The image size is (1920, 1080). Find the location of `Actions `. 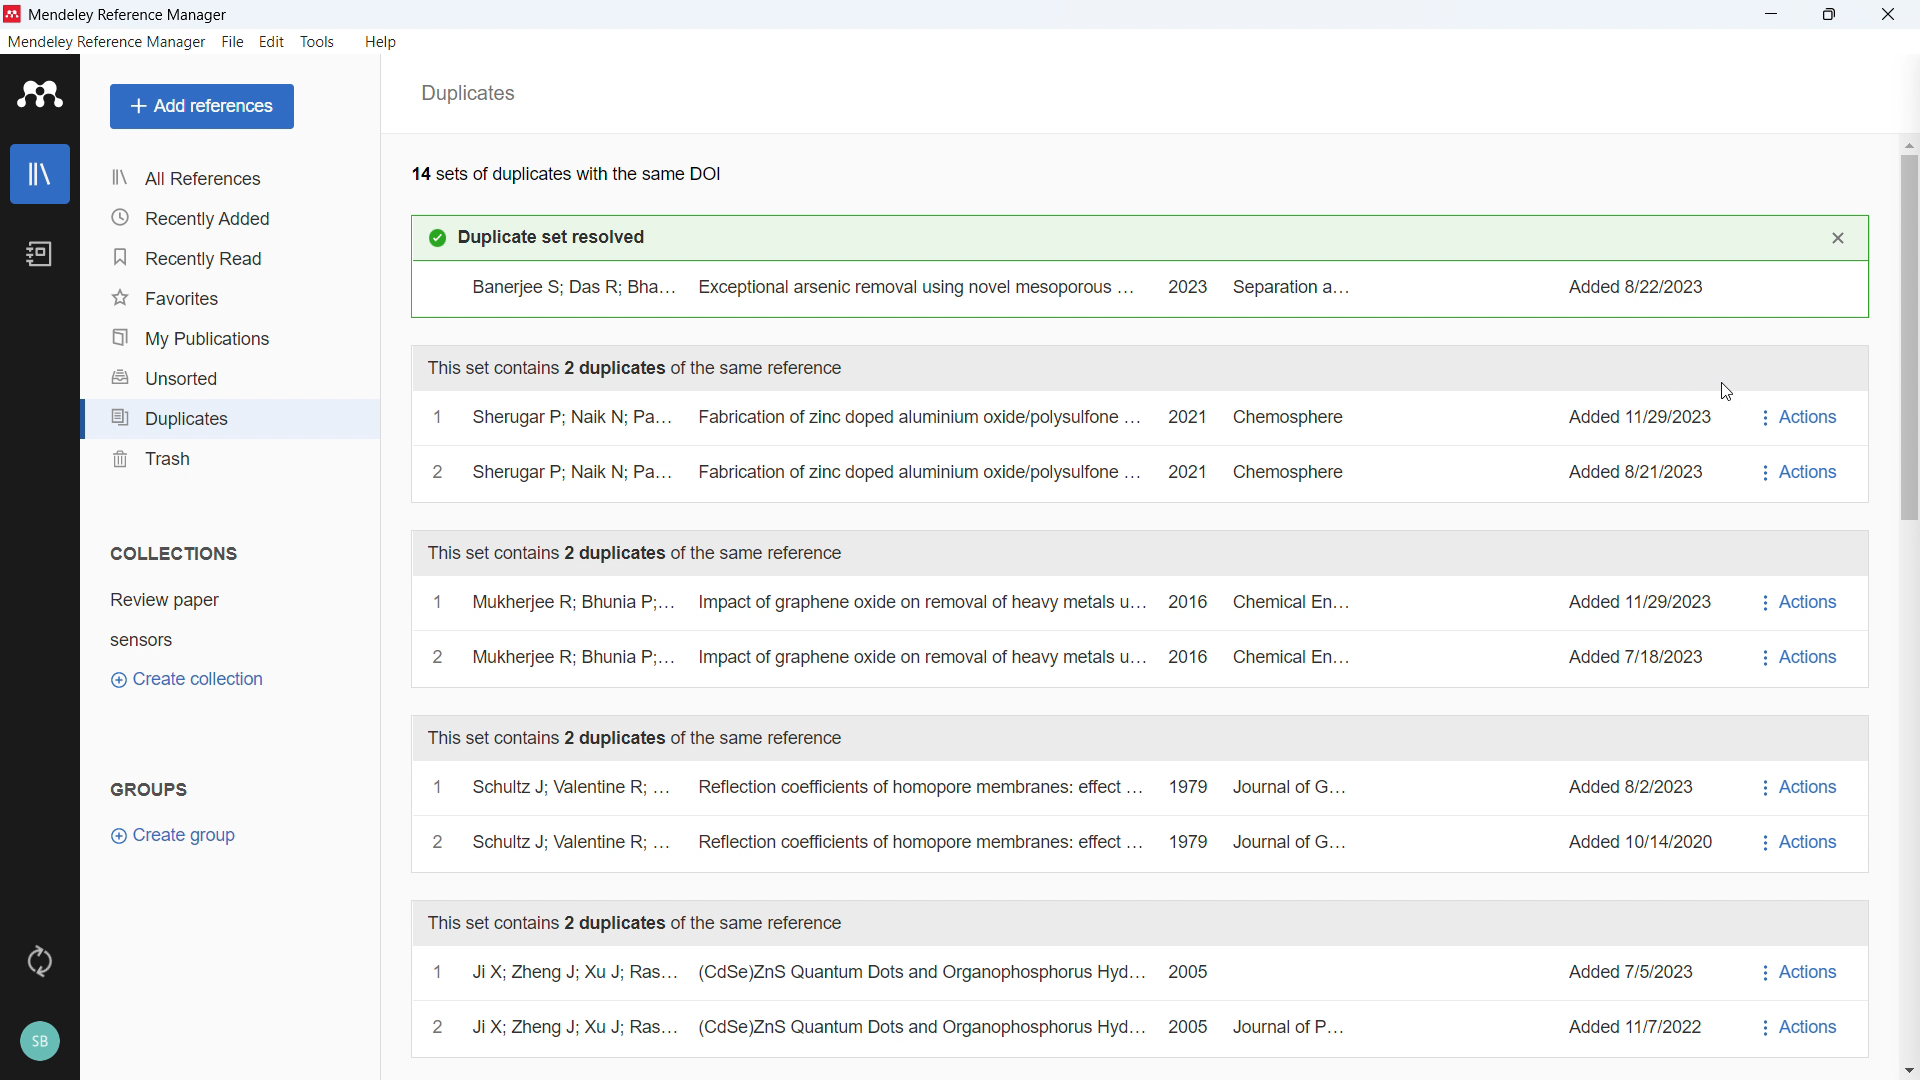

Actions  is located at coordinates (1803, 445).